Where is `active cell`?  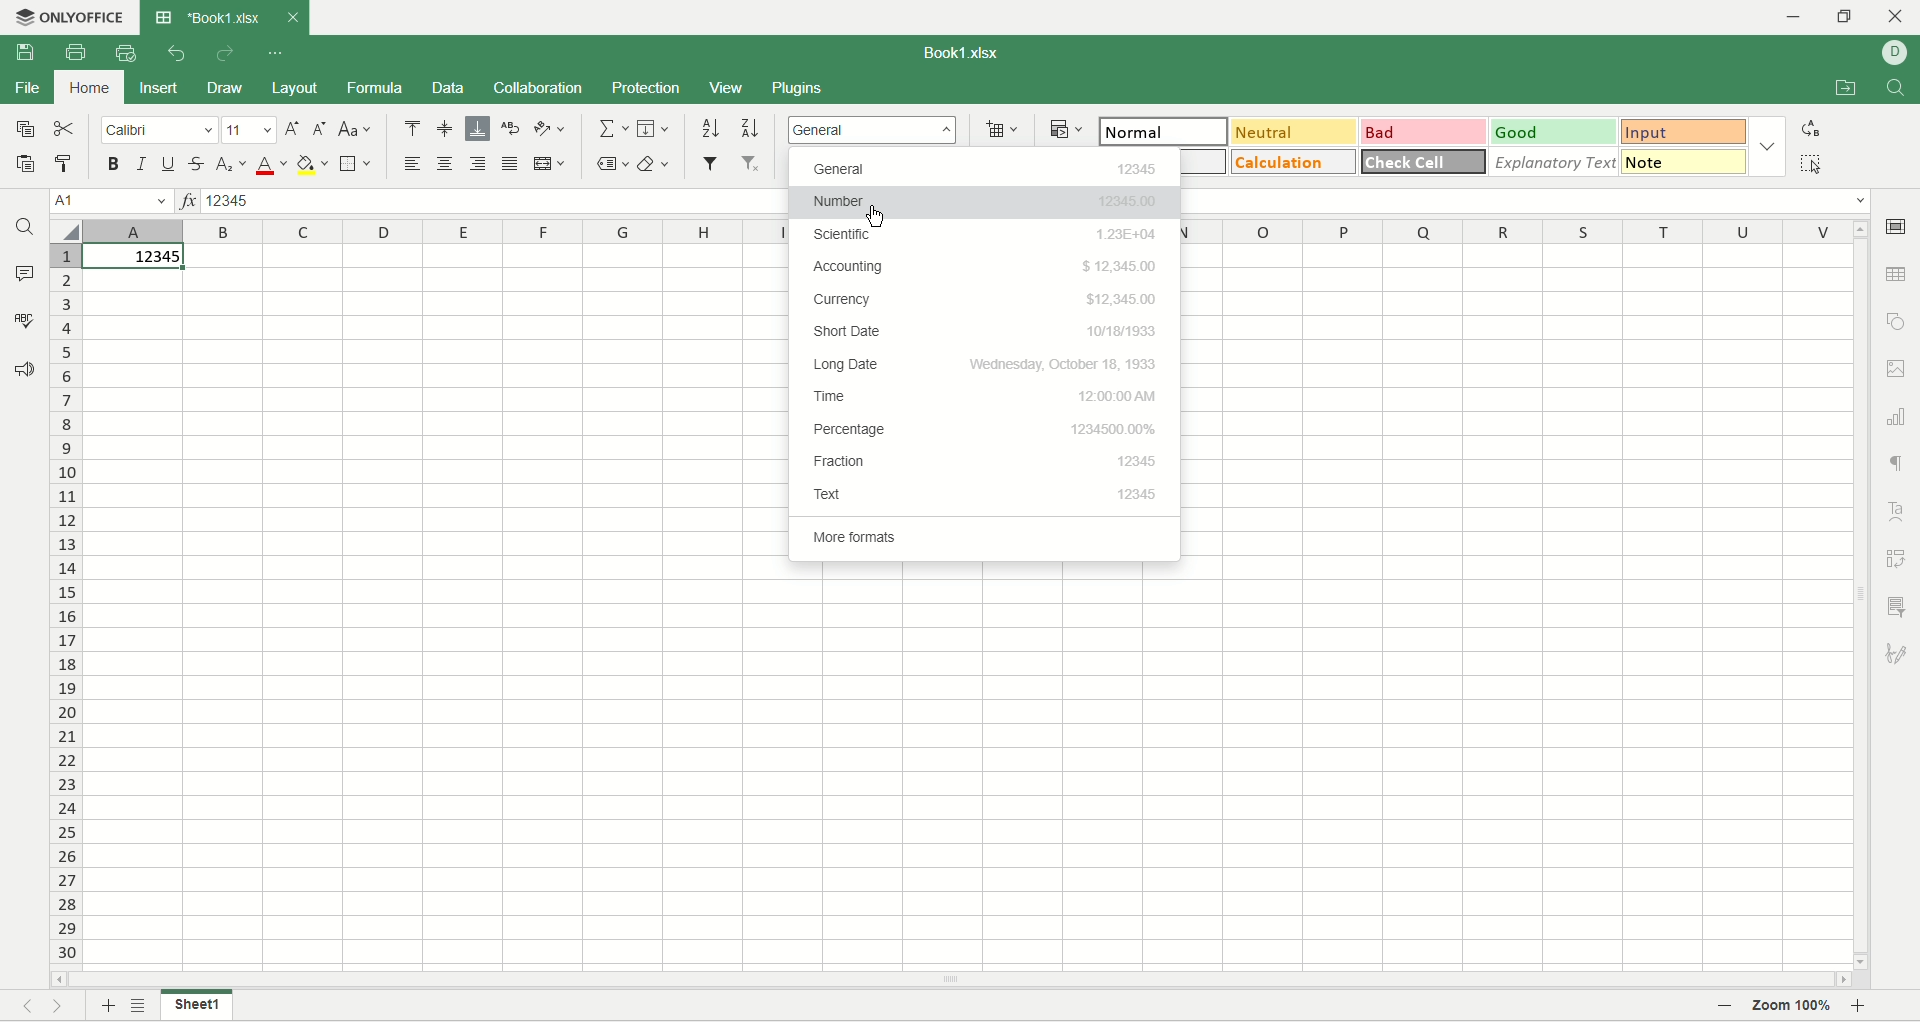
active cell is located at coordinates (136, 260).